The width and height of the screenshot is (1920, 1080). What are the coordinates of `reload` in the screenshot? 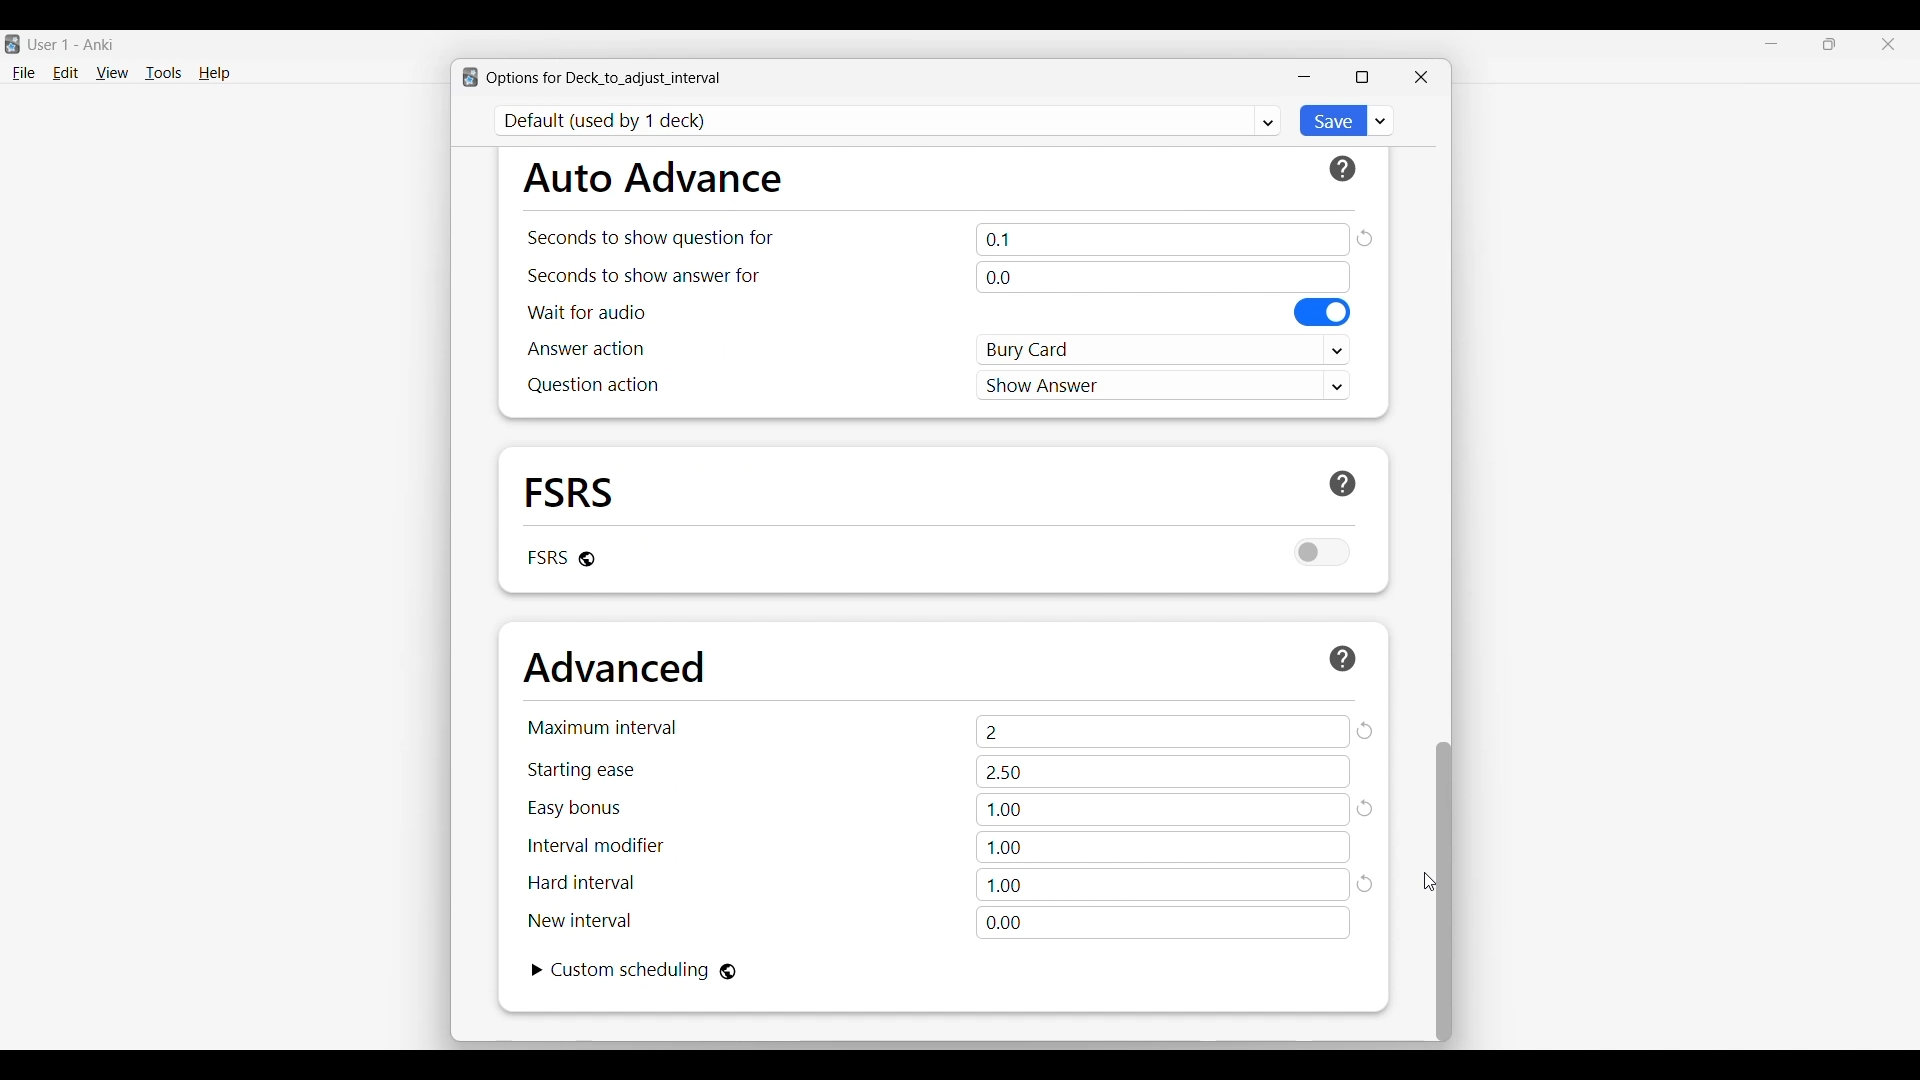 It's located at (1364, 238).